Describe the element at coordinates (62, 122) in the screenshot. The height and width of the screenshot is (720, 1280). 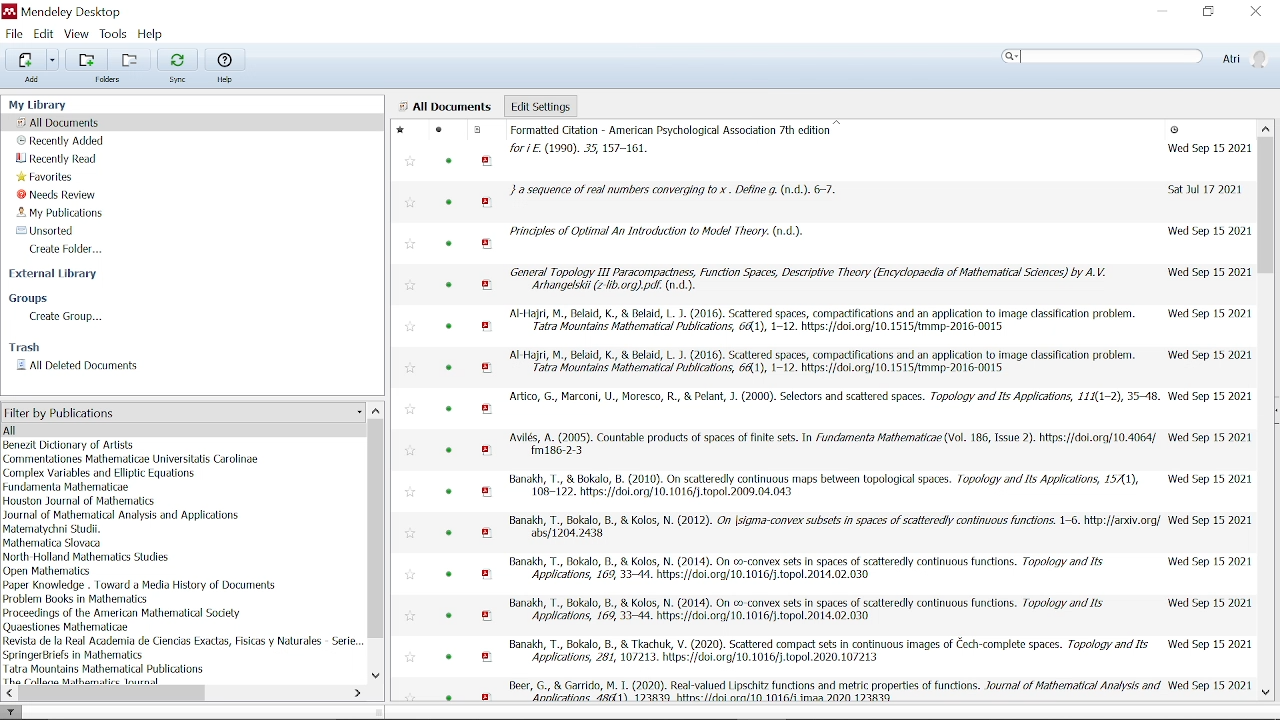
I see `All Documents` at that location.